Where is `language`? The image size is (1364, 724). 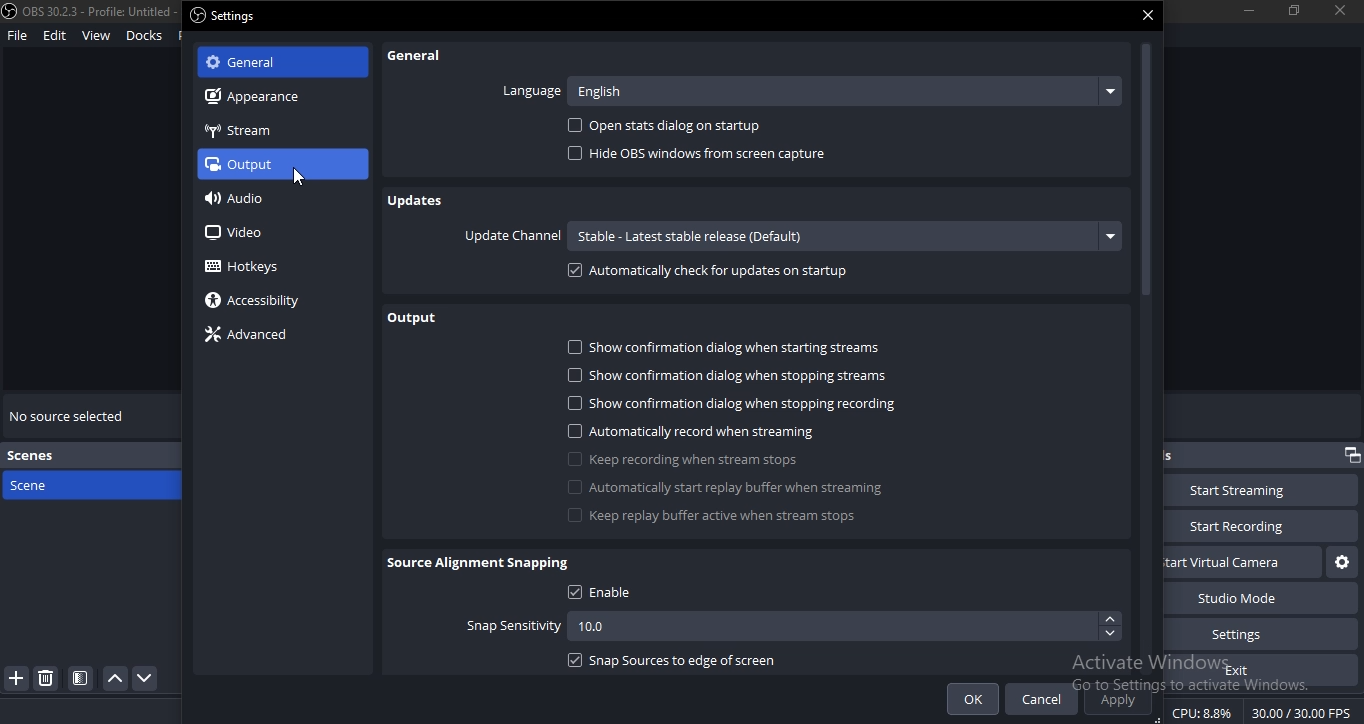 language is located at coordinates (534, 86).